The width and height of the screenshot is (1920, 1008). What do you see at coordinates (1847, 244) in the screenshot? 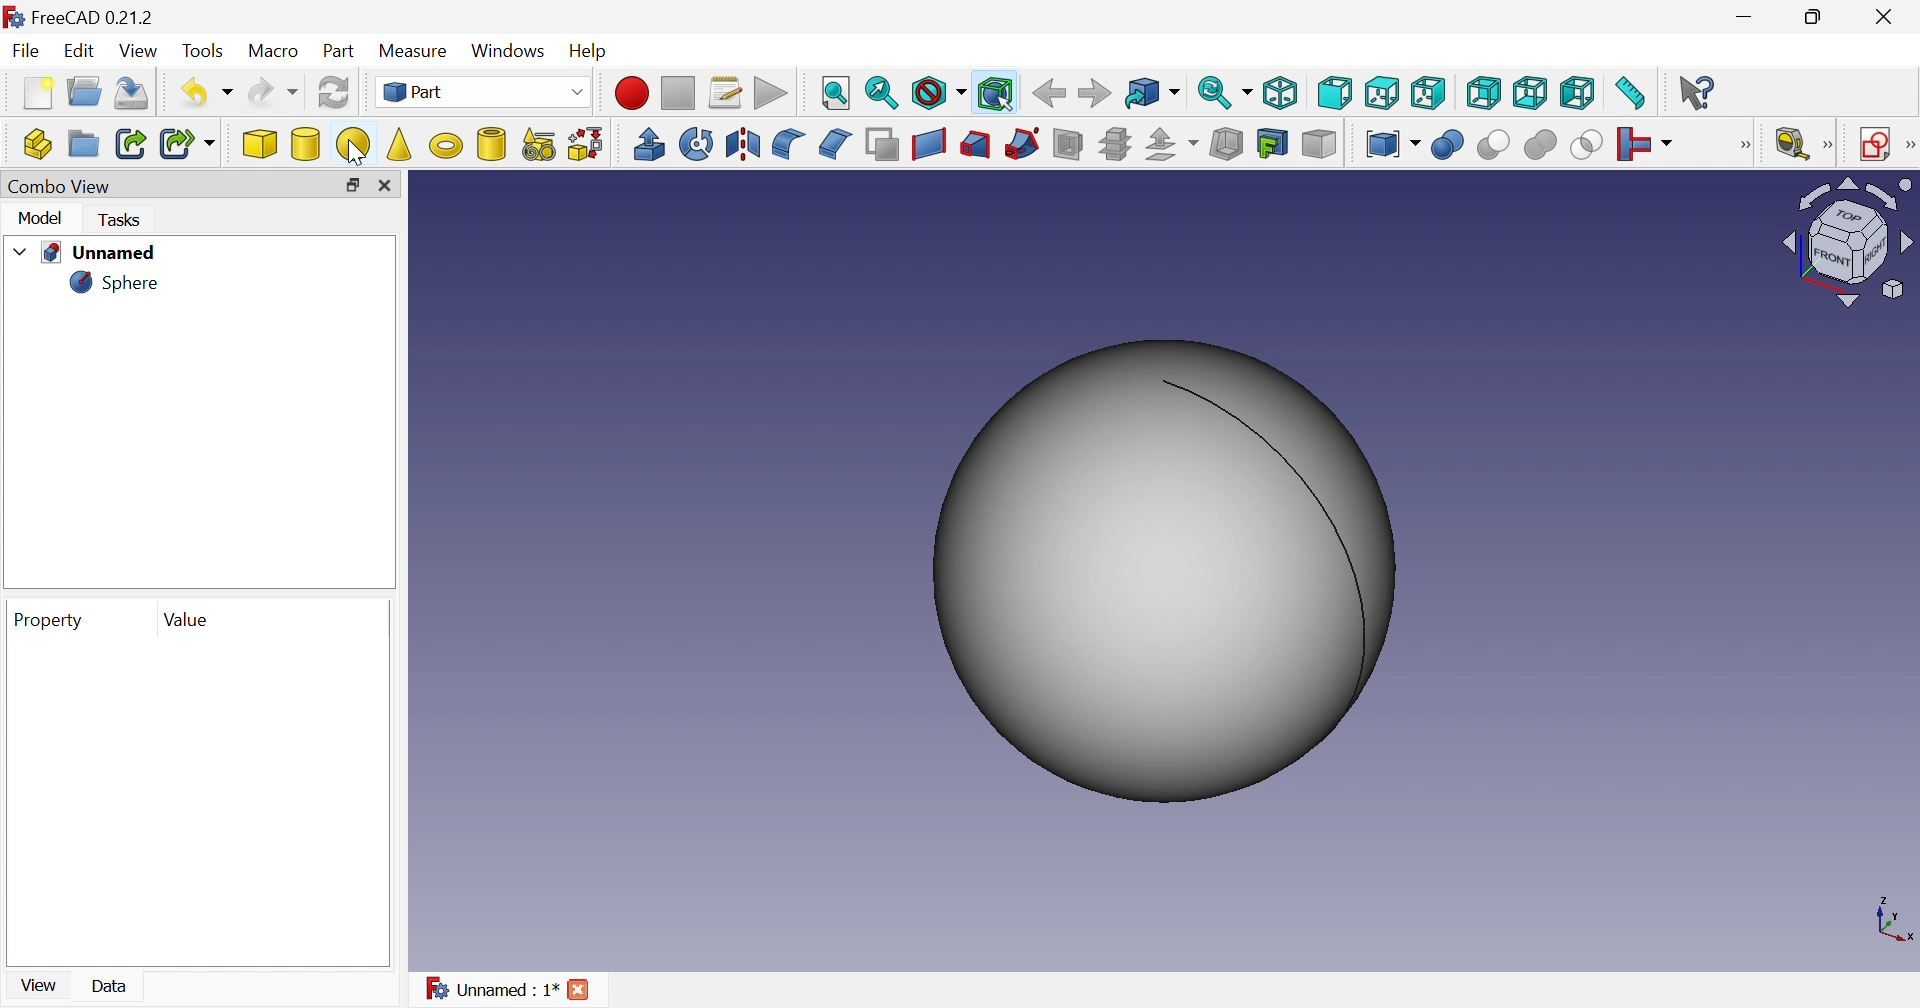
I see `` at bounding box center [1847, 244].